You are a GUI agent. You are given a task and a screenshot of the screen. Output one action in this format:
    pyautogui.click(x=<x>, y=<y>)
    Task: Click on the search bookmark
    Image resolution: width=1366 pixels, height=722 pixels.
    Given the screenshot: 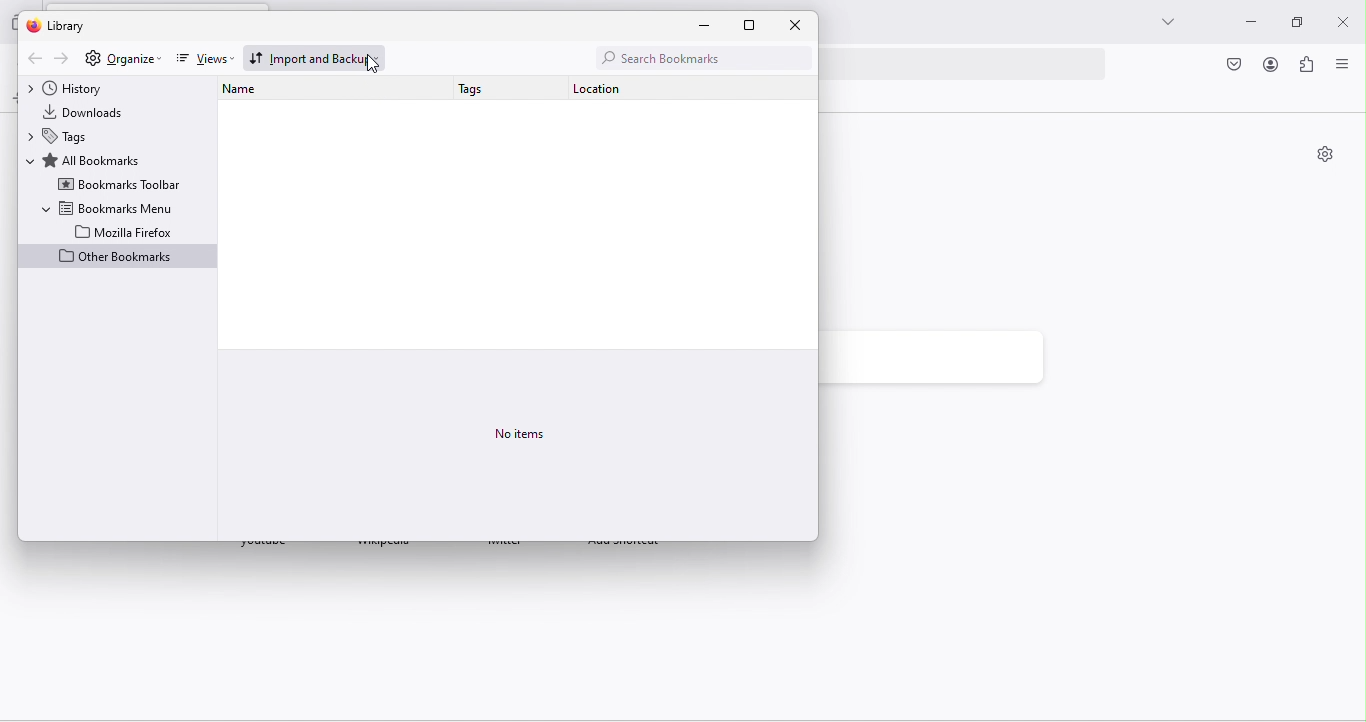 What is the action you would take?
    pyautogui.click(x=699, y=58)
    